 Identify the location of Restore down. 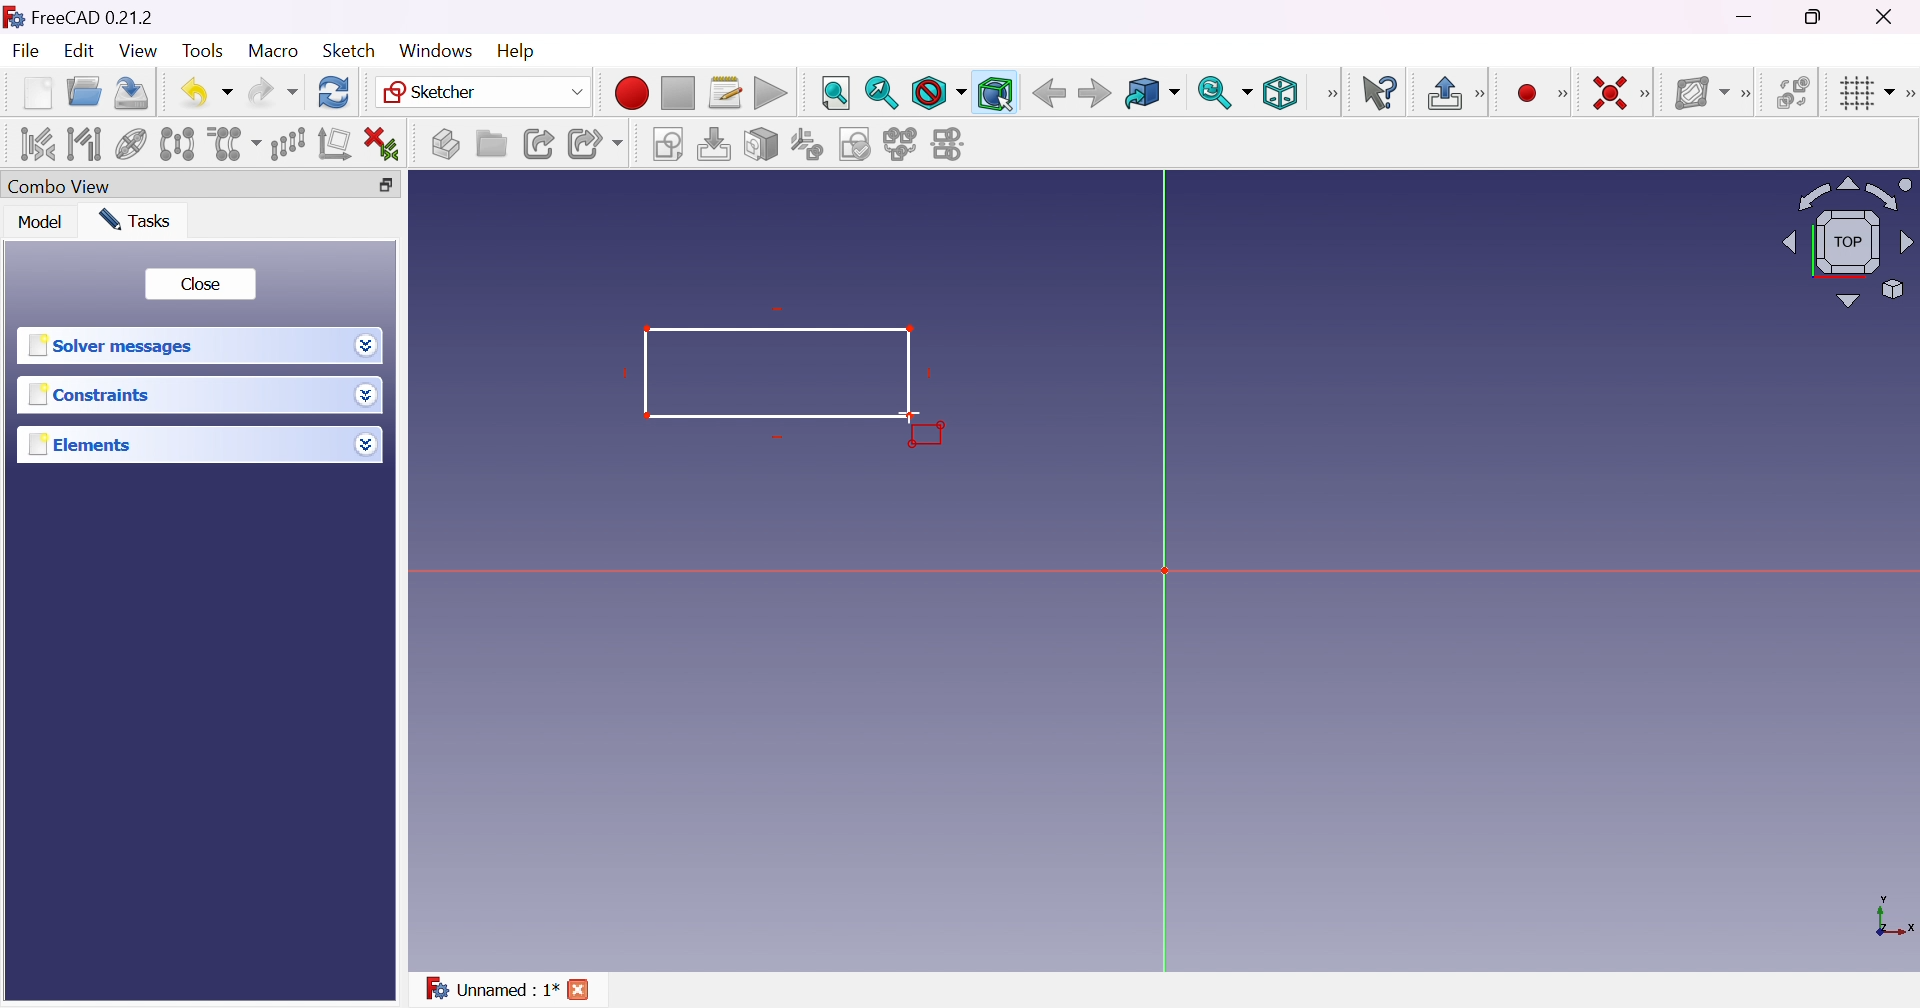
(1817, 17).